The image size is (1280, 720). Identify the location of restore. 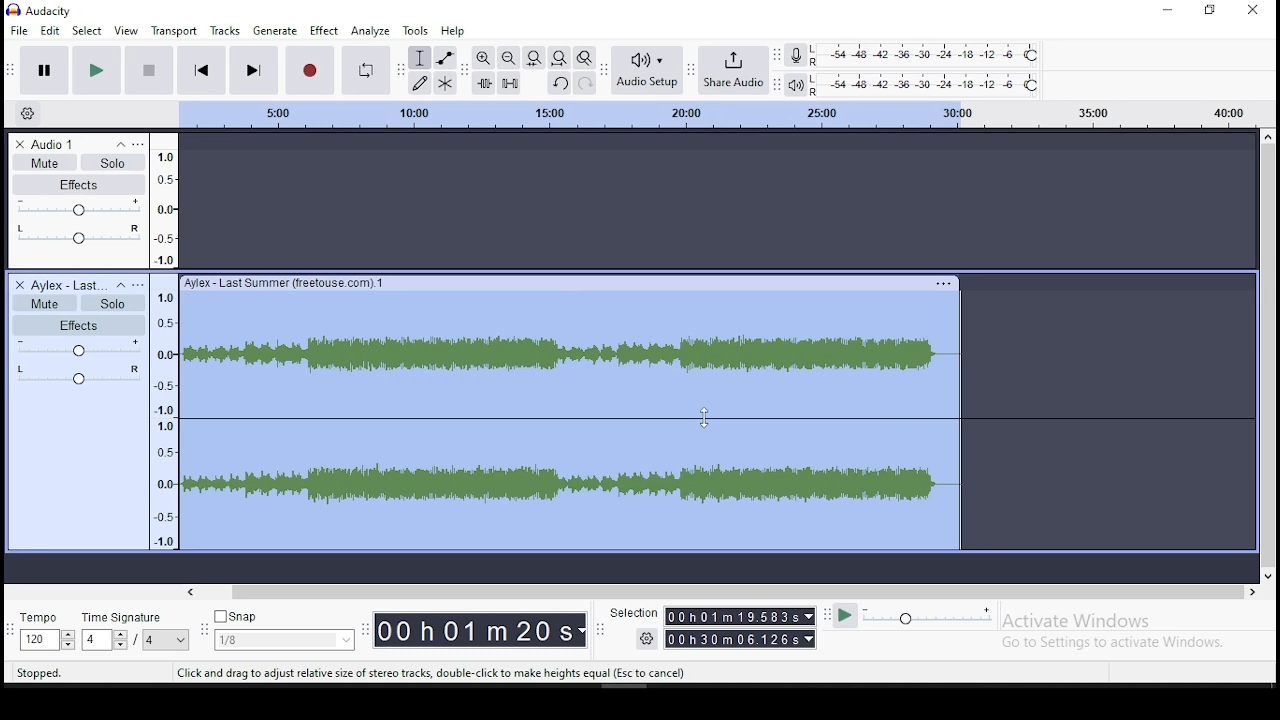
(1209, 11).